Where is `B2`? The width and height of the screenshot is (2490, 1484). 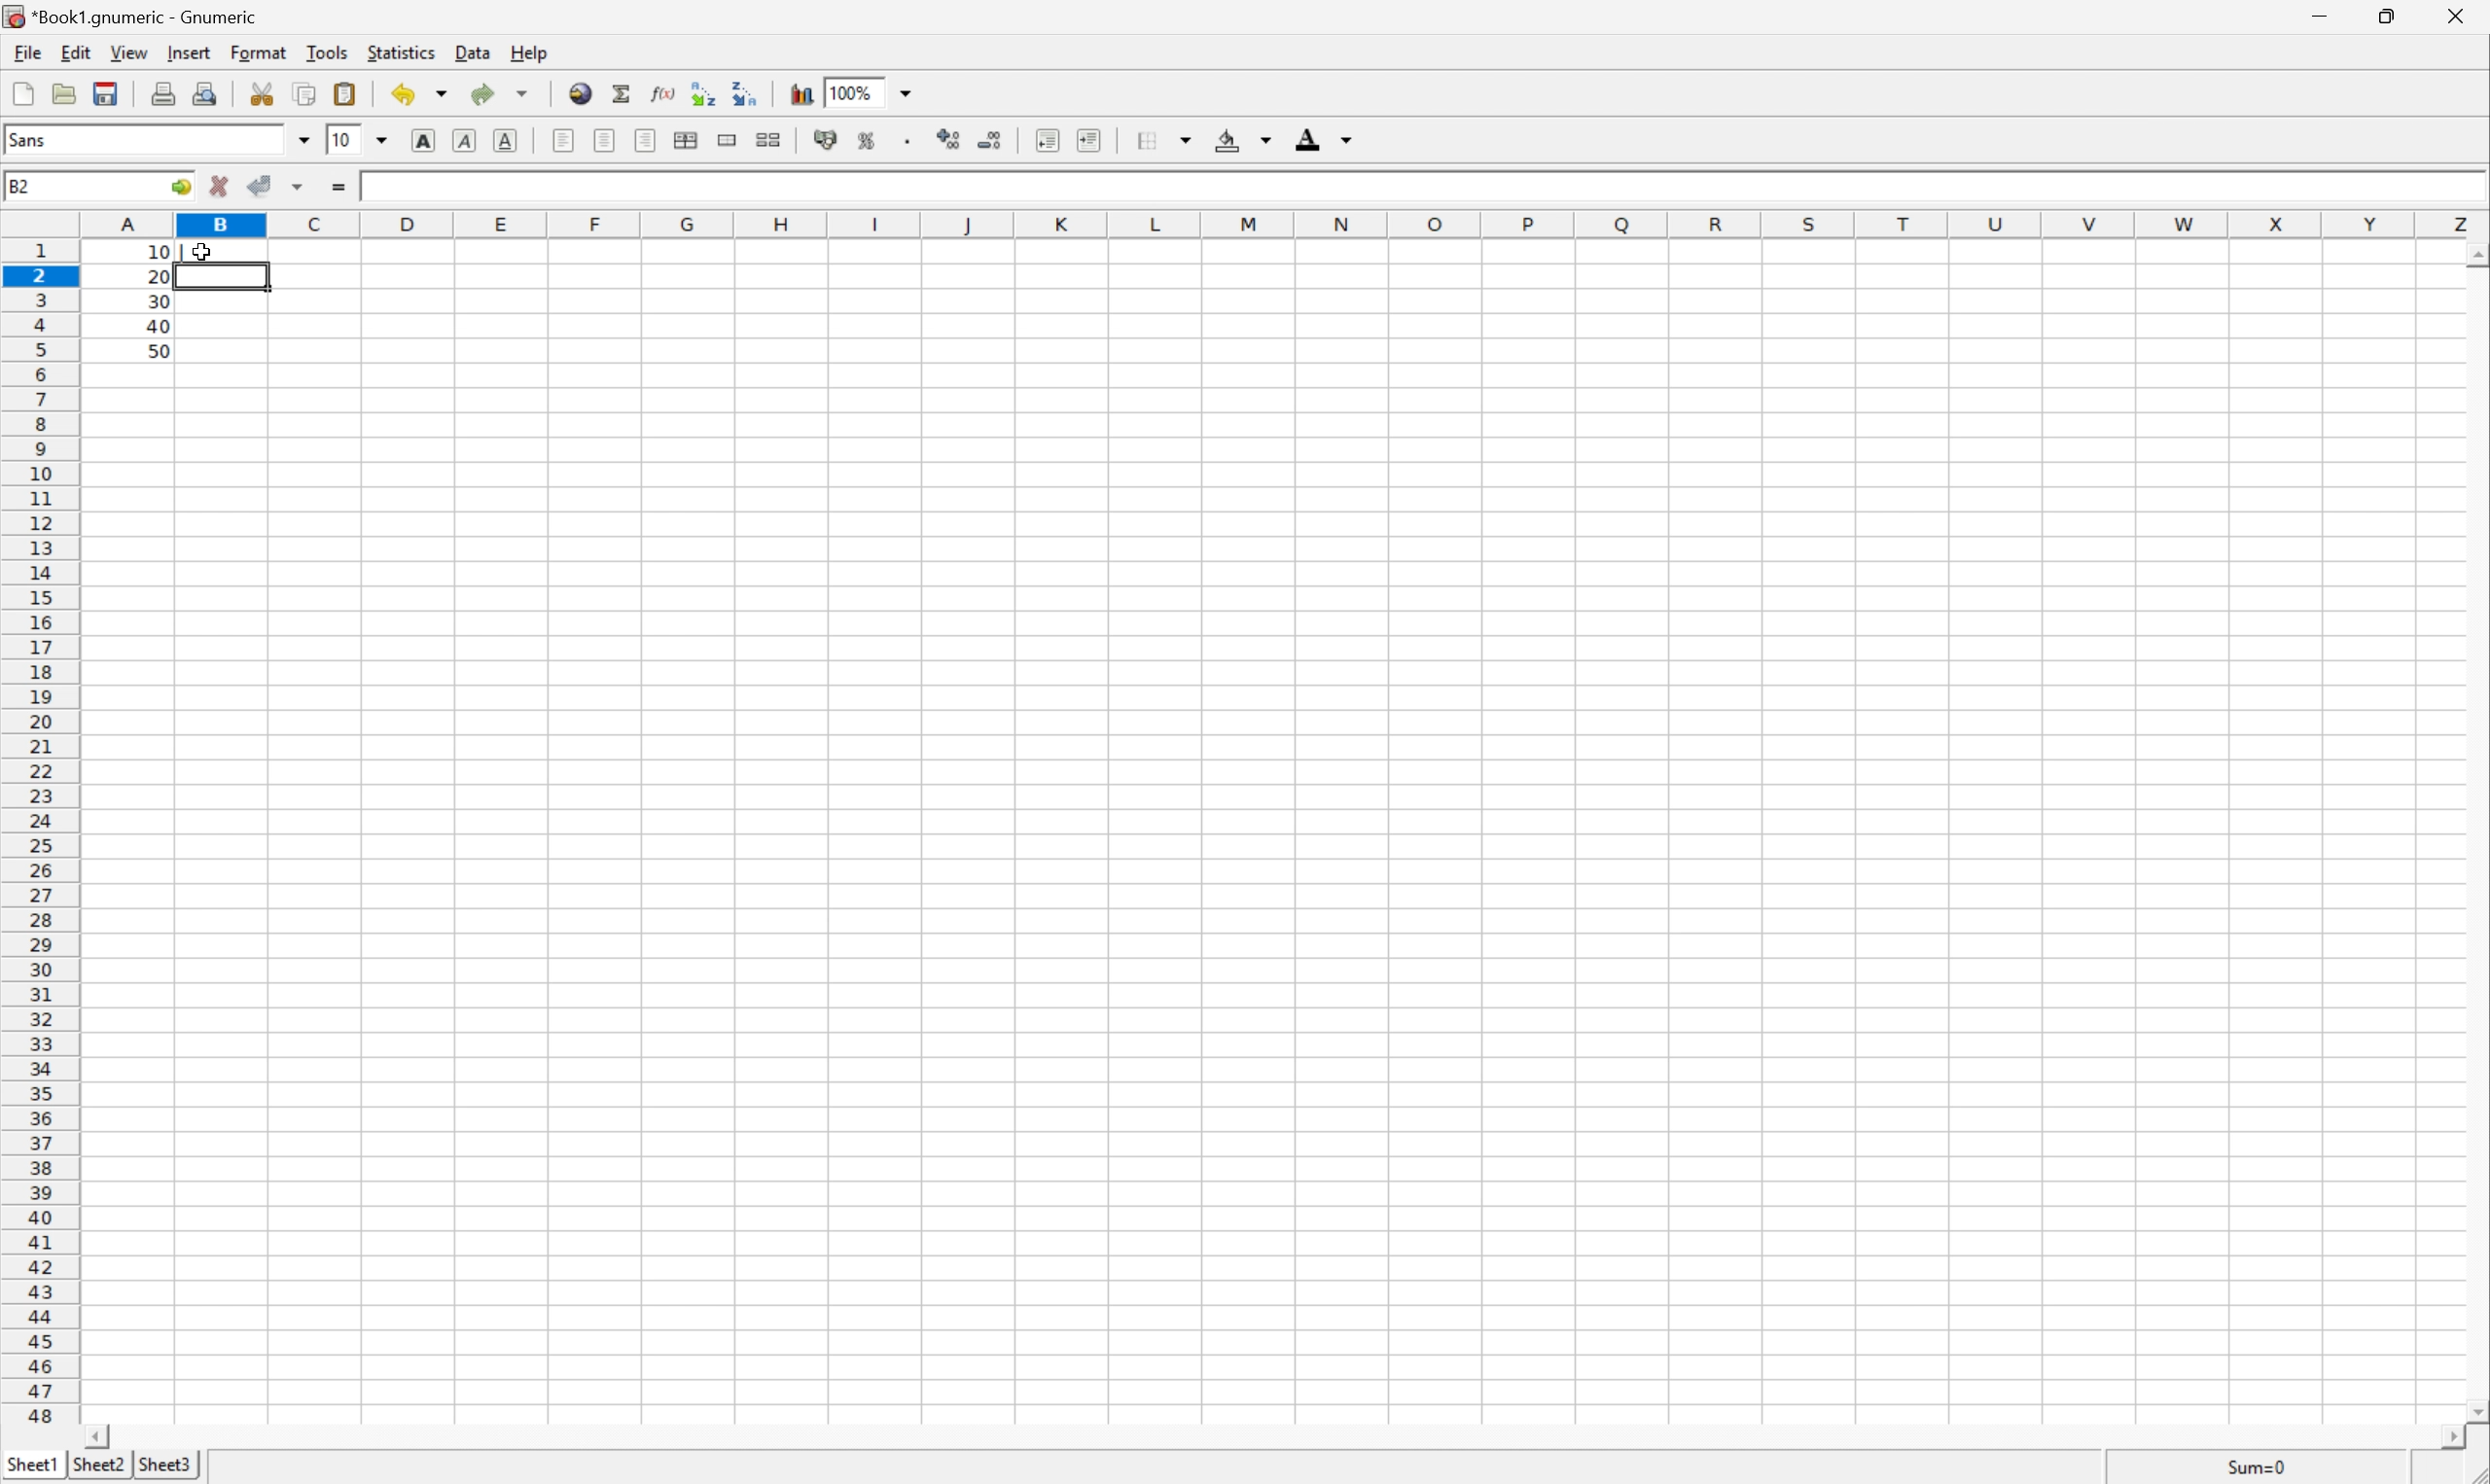 B2 is located at coordinates (20, 184).